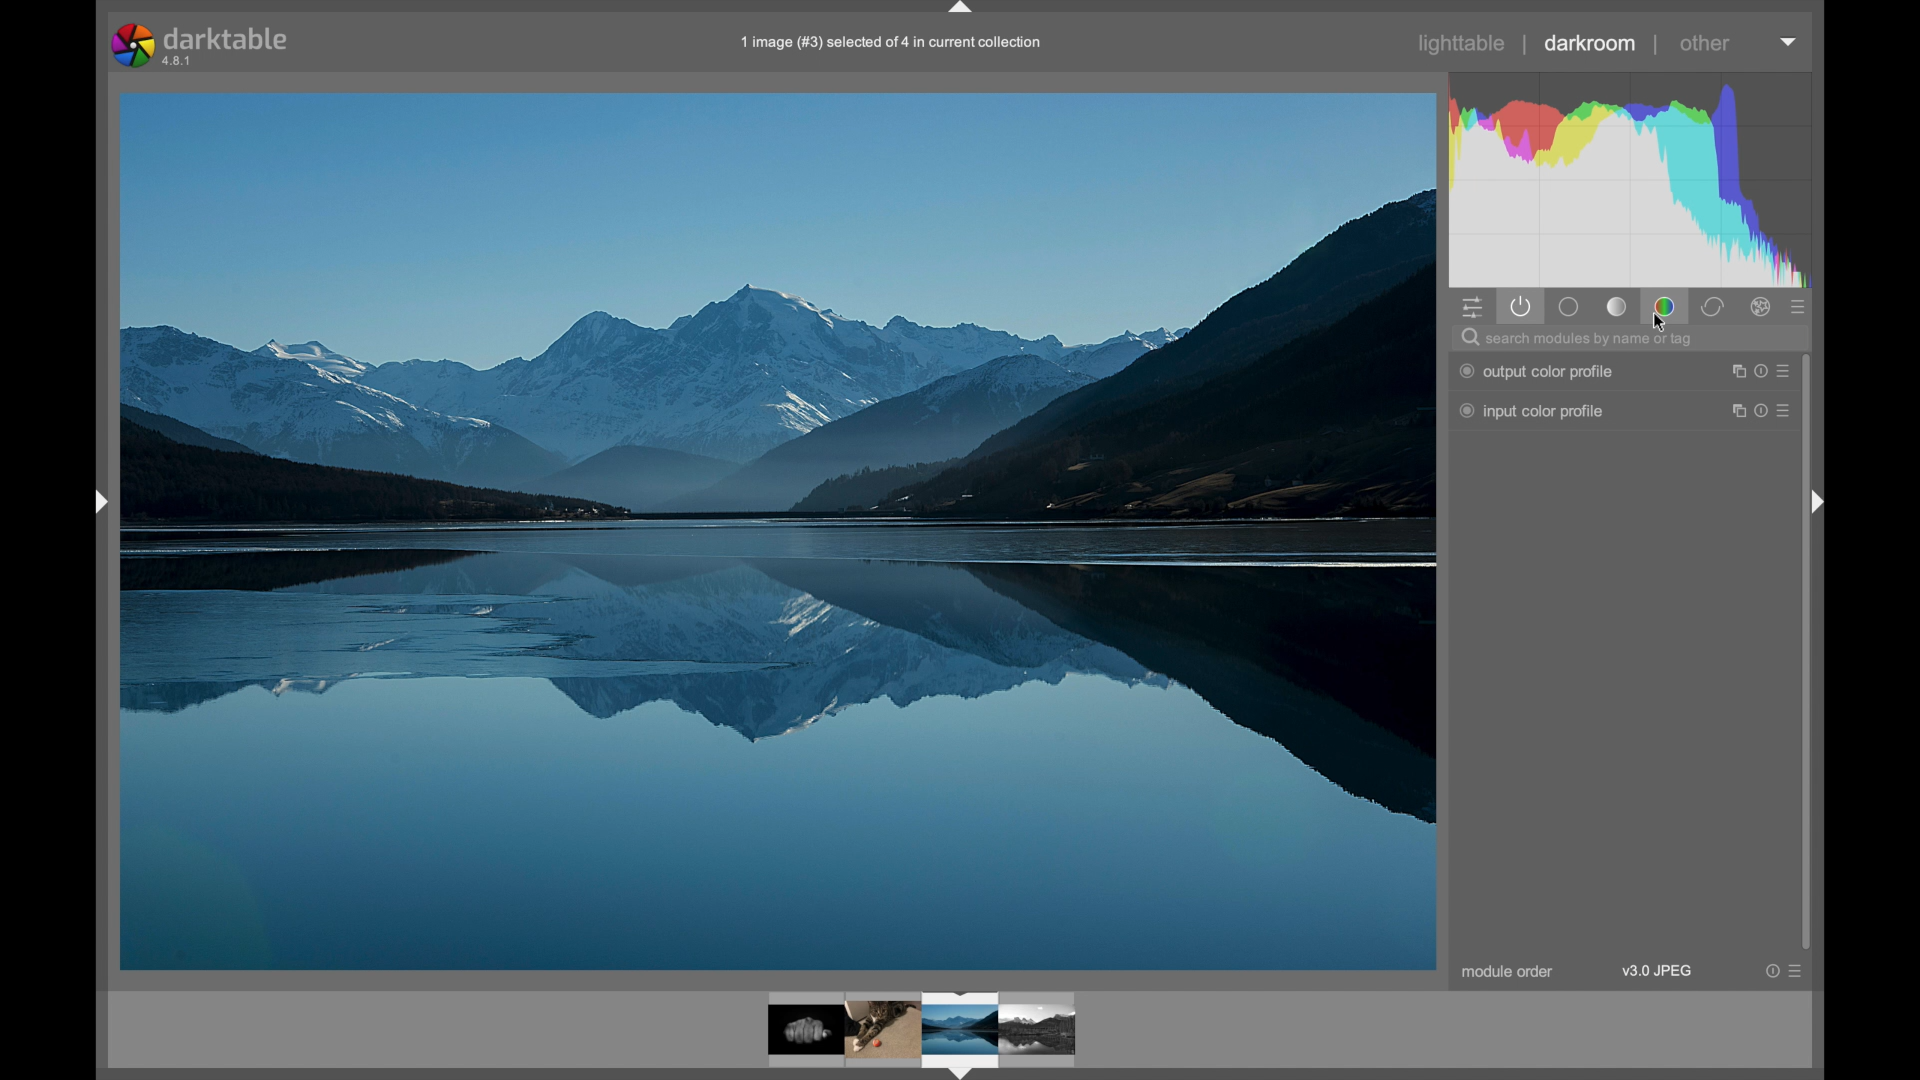 This screenshot has width=1920, height=1080. I want to click on cursor, so click(1663, 326).